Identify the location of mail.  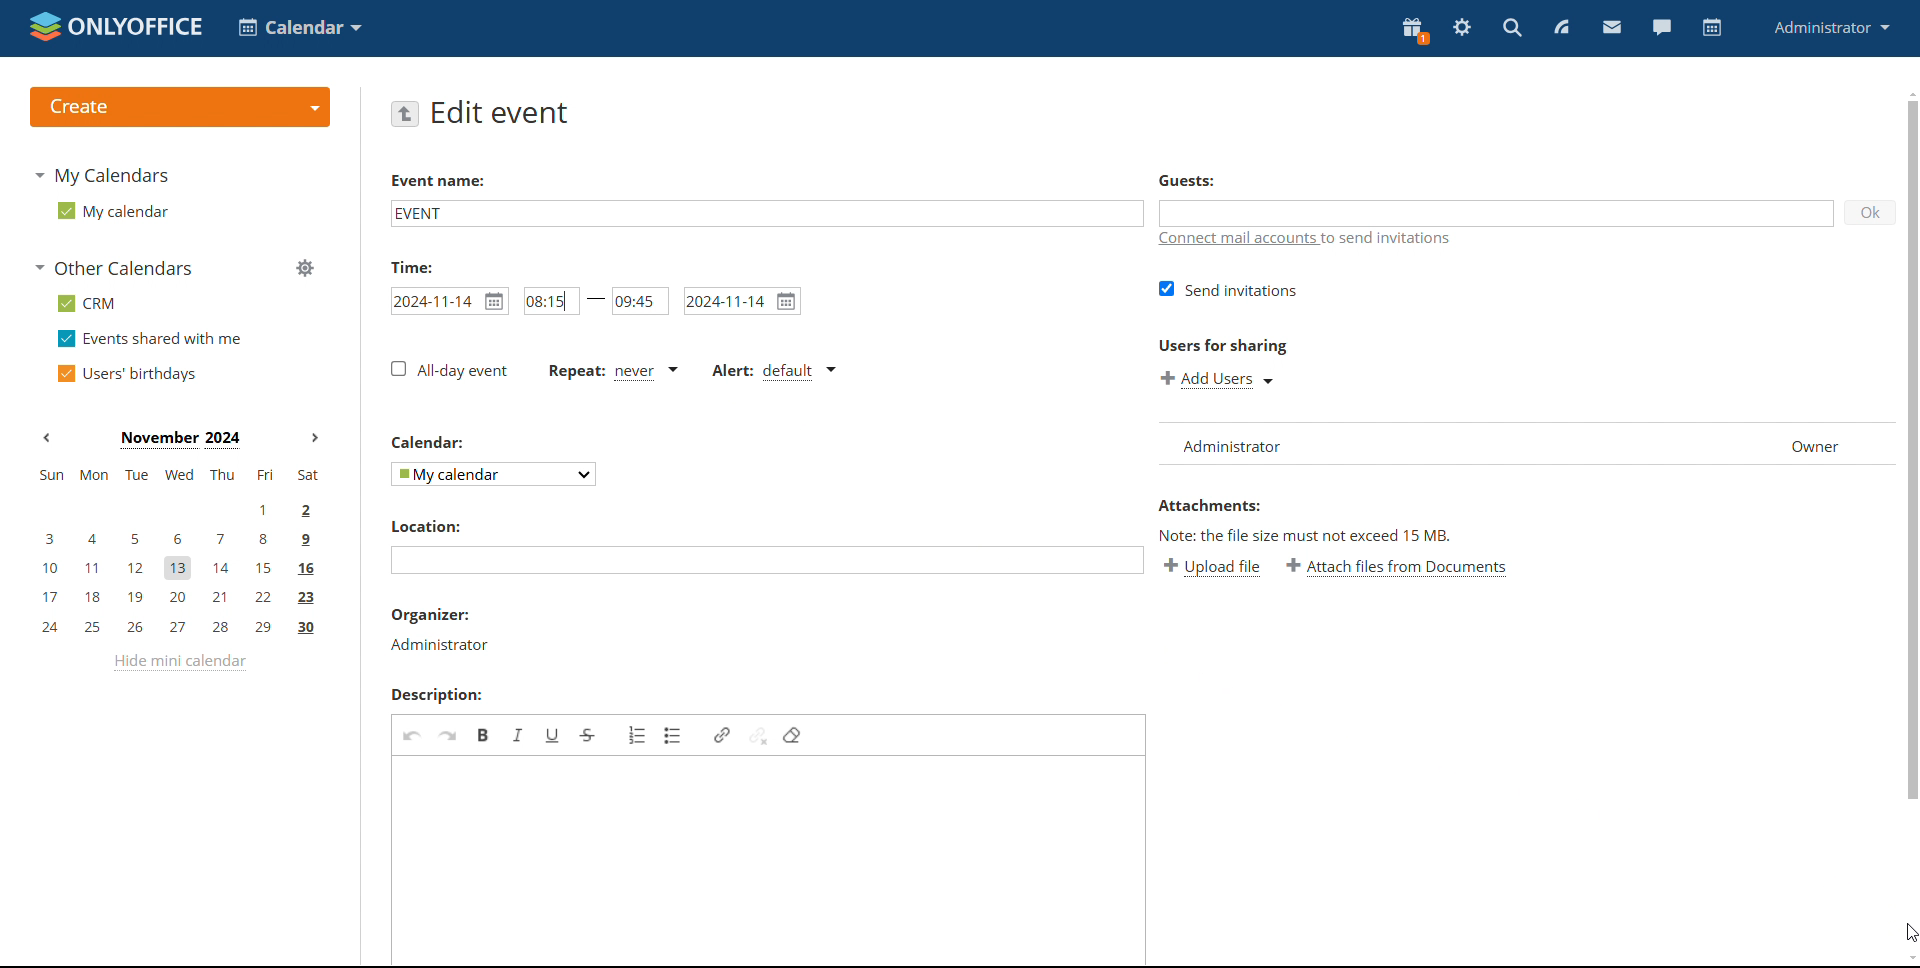
(1611, 27).